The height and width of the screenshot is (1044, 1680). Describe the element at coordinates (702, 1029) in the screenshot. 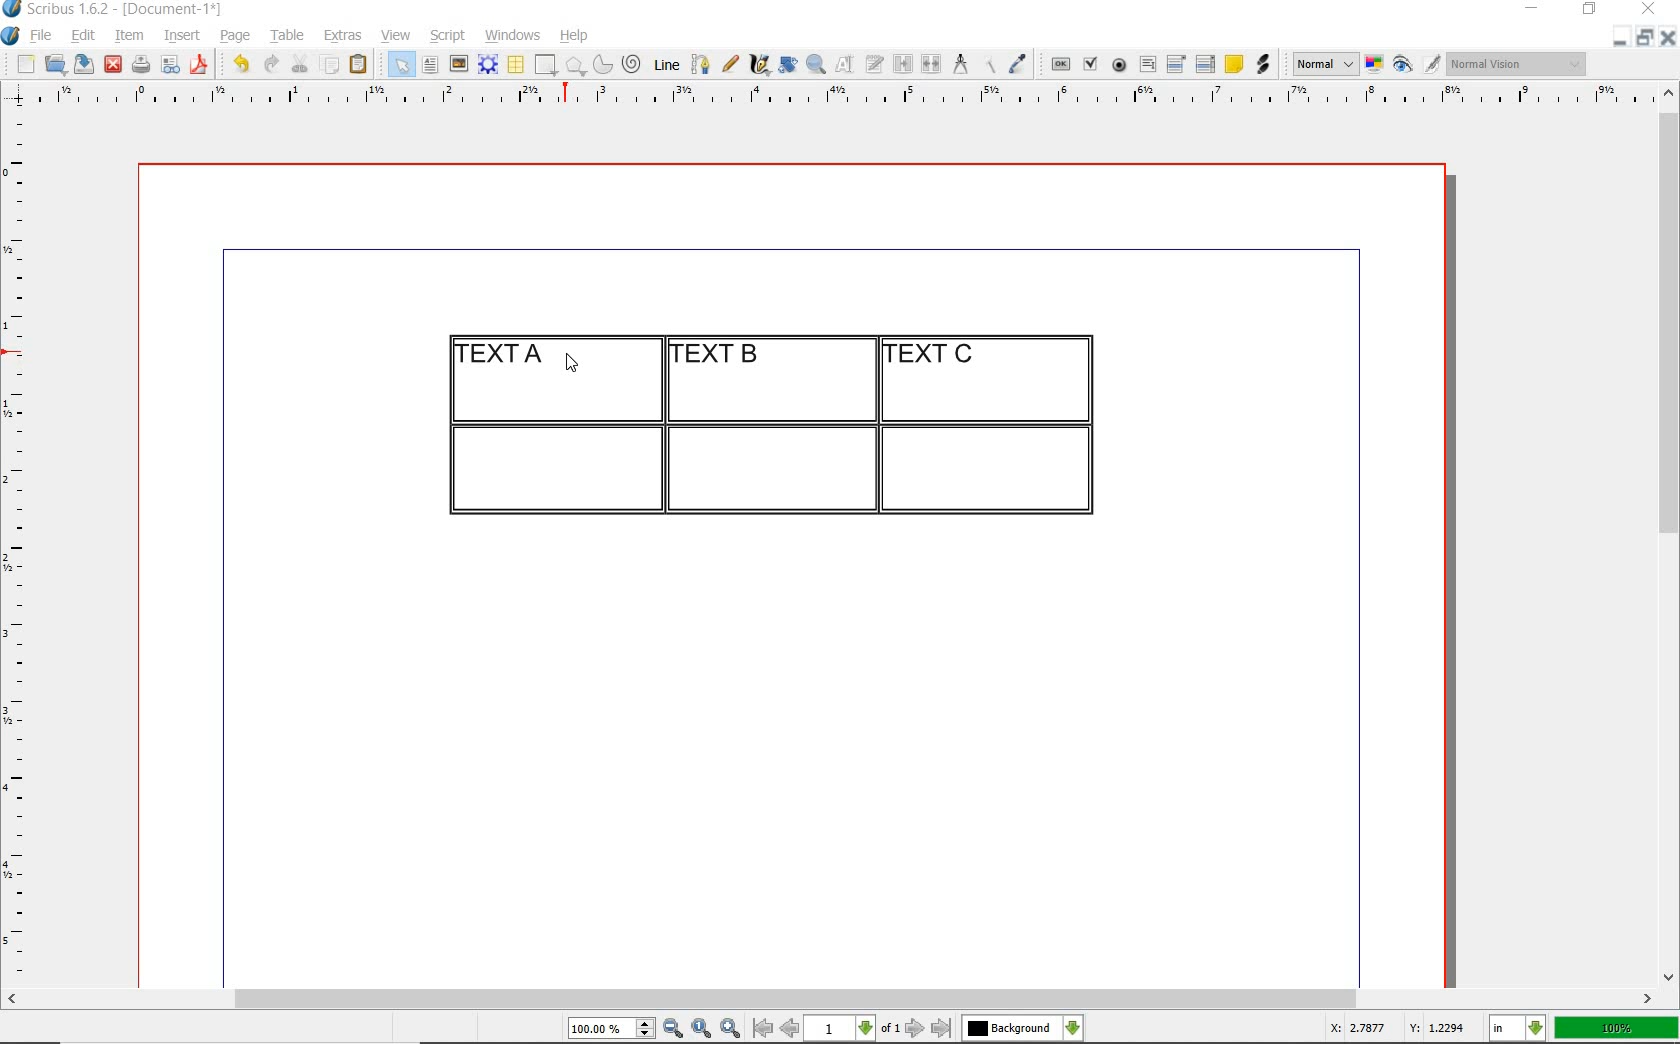

I see `zoom to` at that location.